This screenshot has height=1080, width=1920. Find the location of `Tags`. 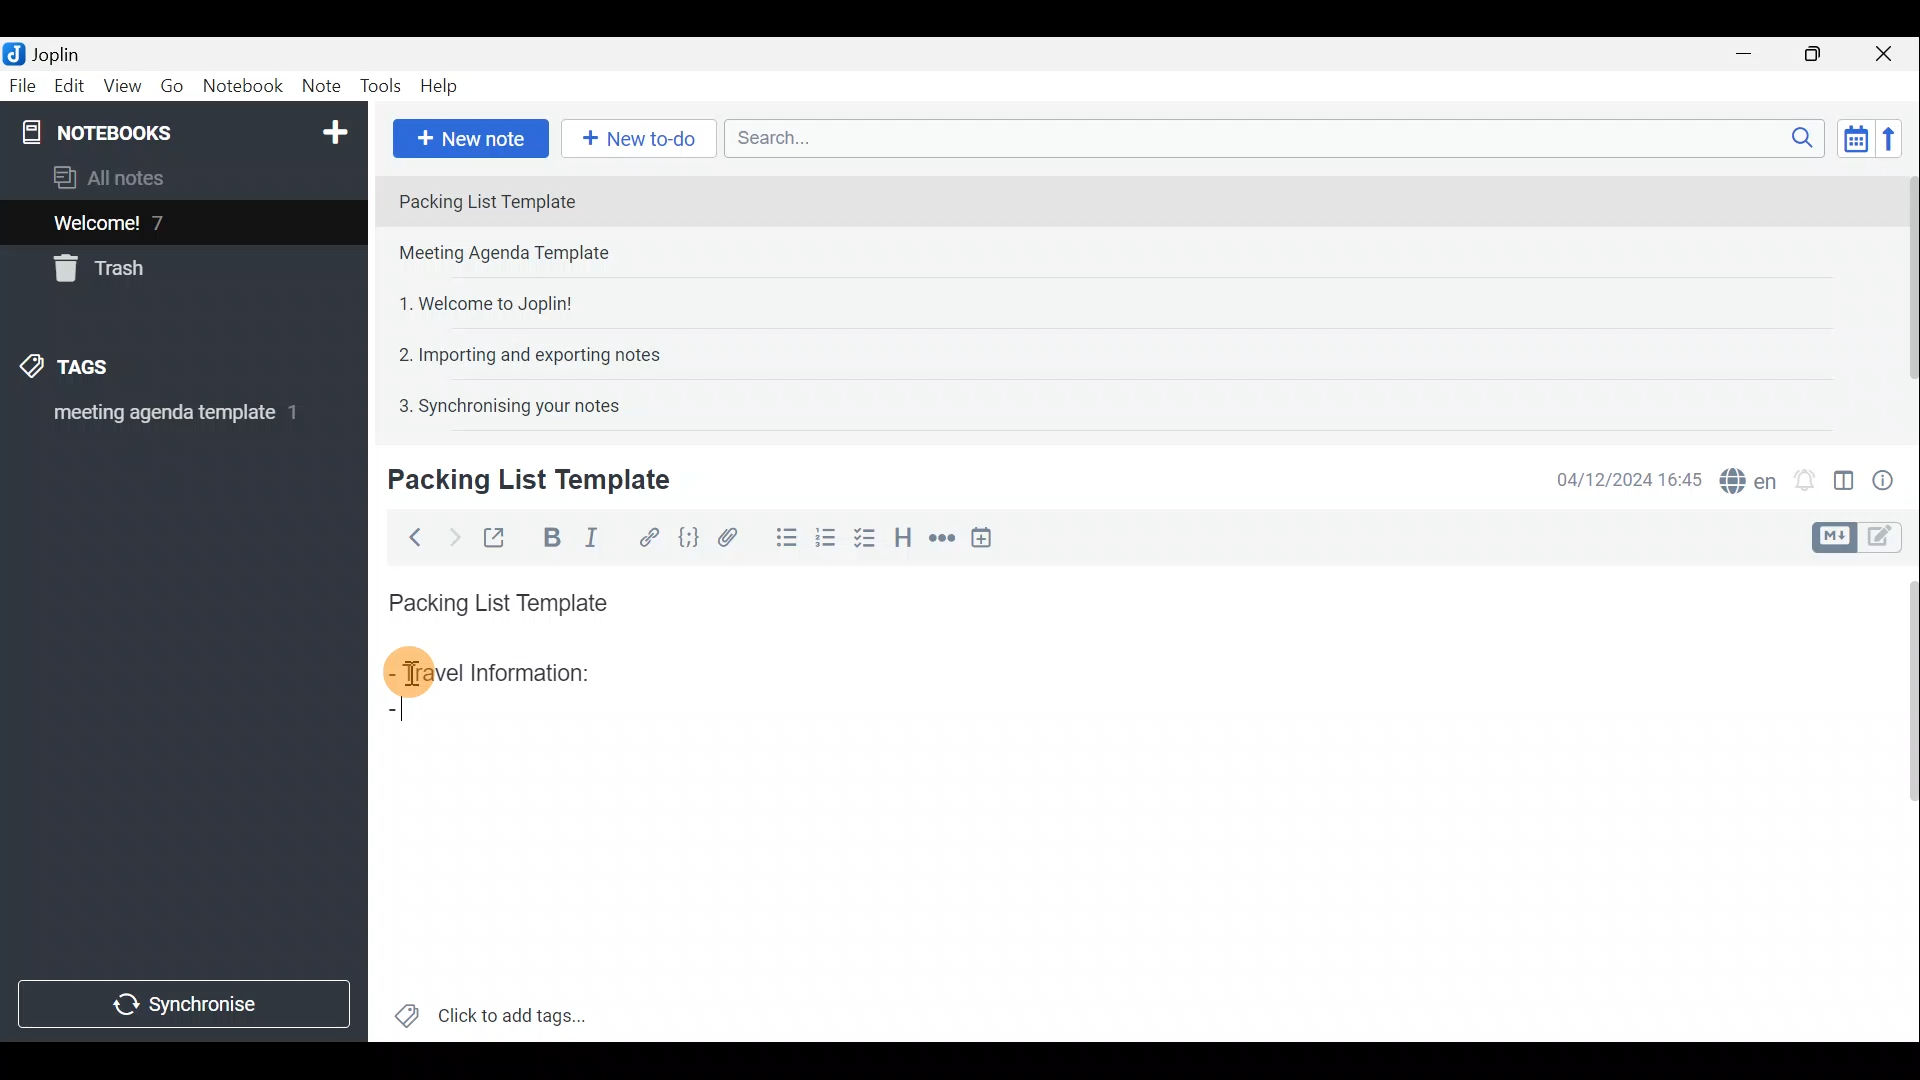

Tags is located at coordinates (97, 370).